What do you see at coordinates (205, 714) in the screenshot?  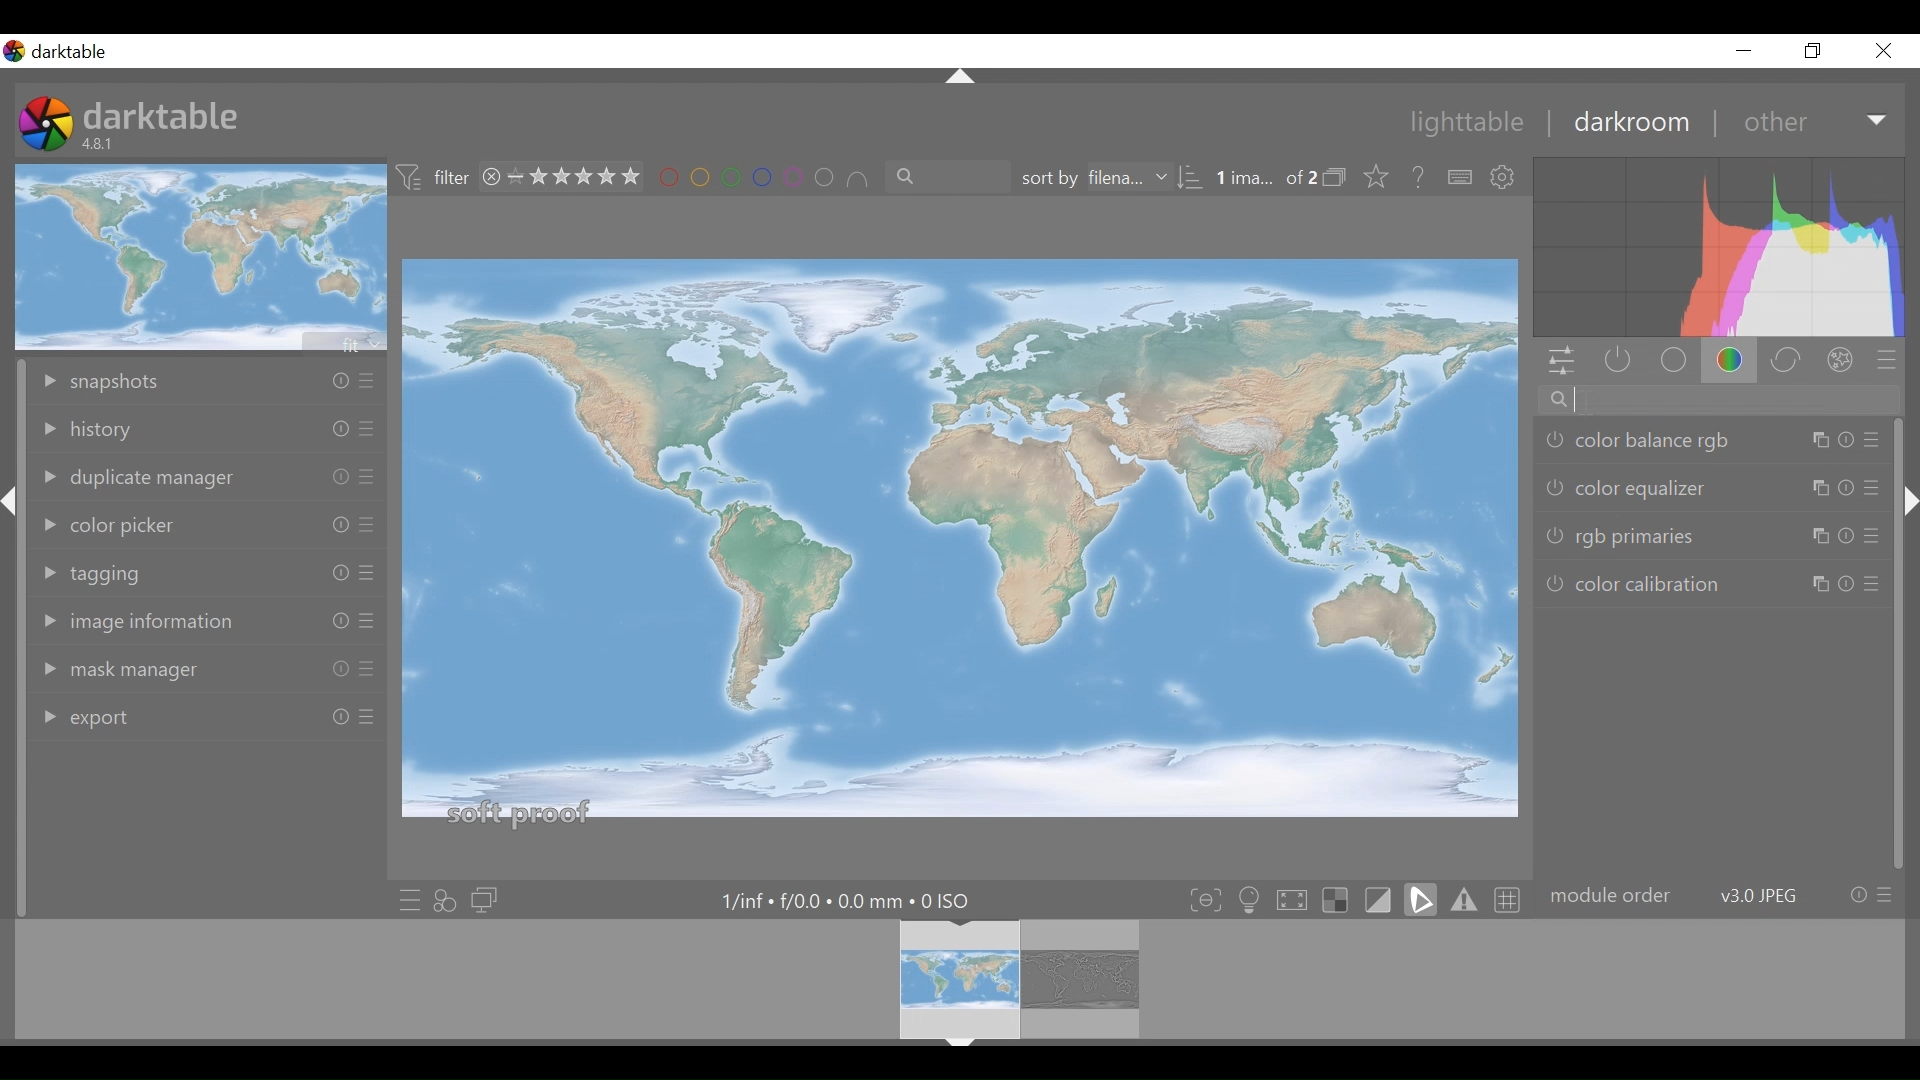 I see `export` at bounding box center [205, 714].